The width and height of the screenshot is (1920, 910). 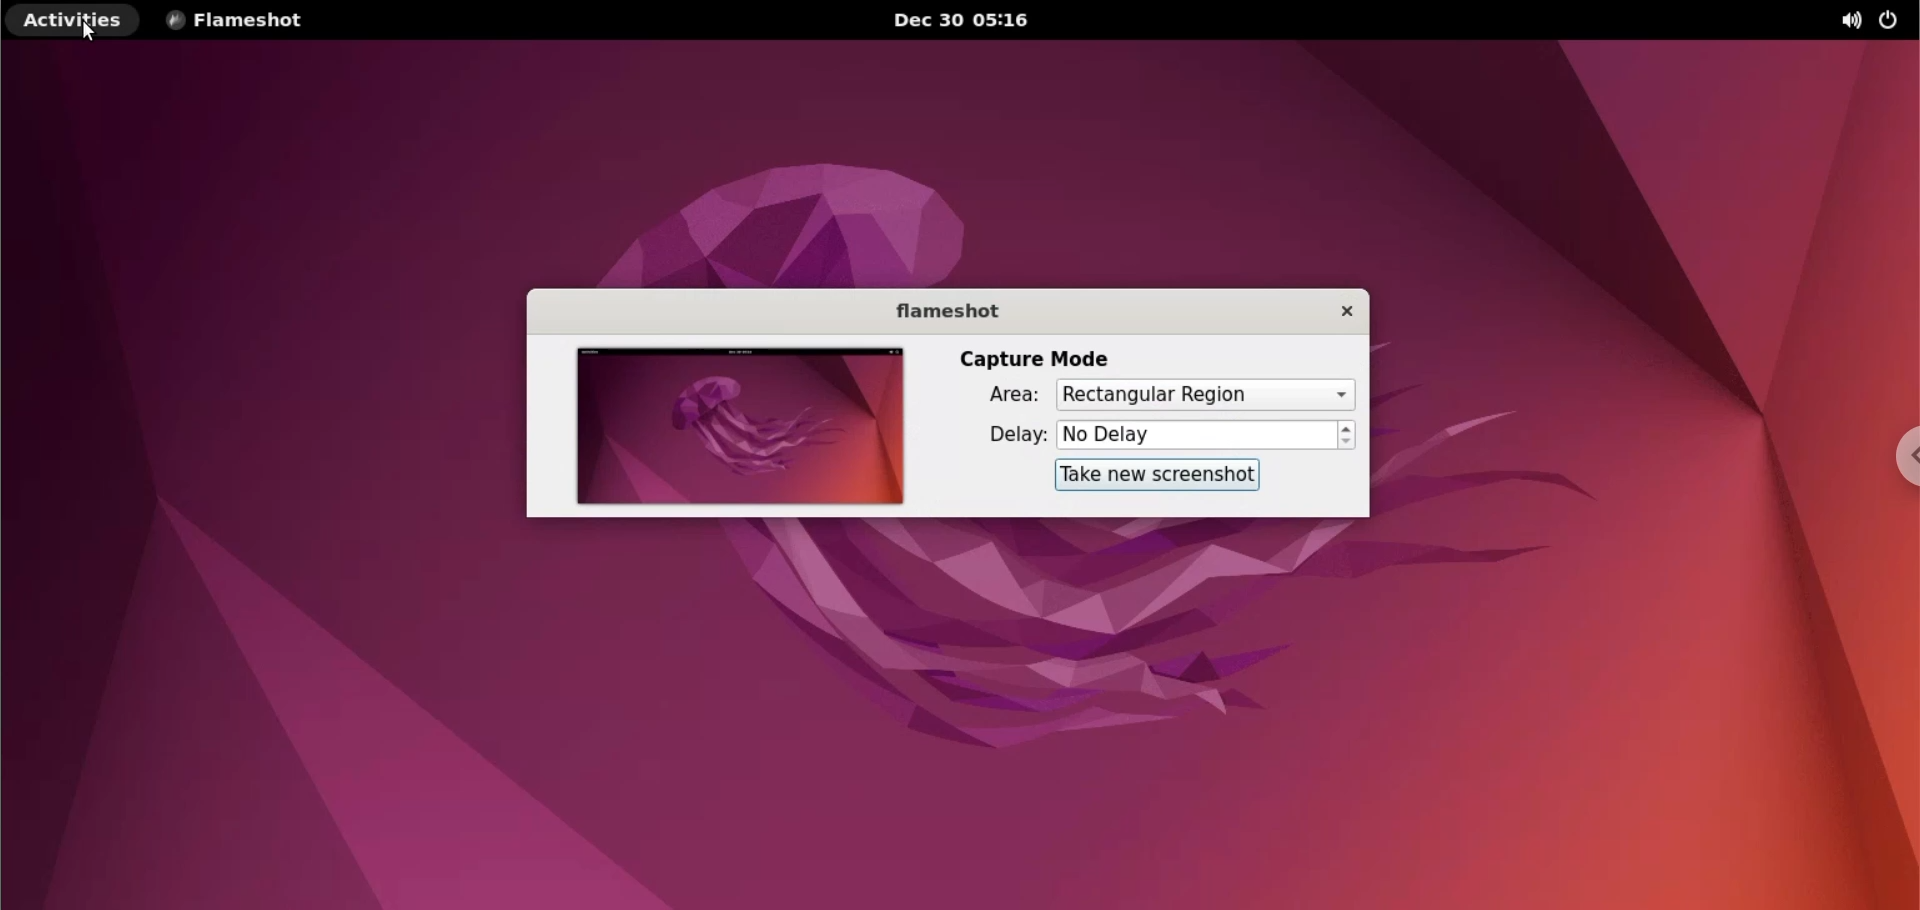 What do you see at coordinates (1157, 476) in the screenshot?
I see `take new screenshot` at bounding box center [1157, 476].